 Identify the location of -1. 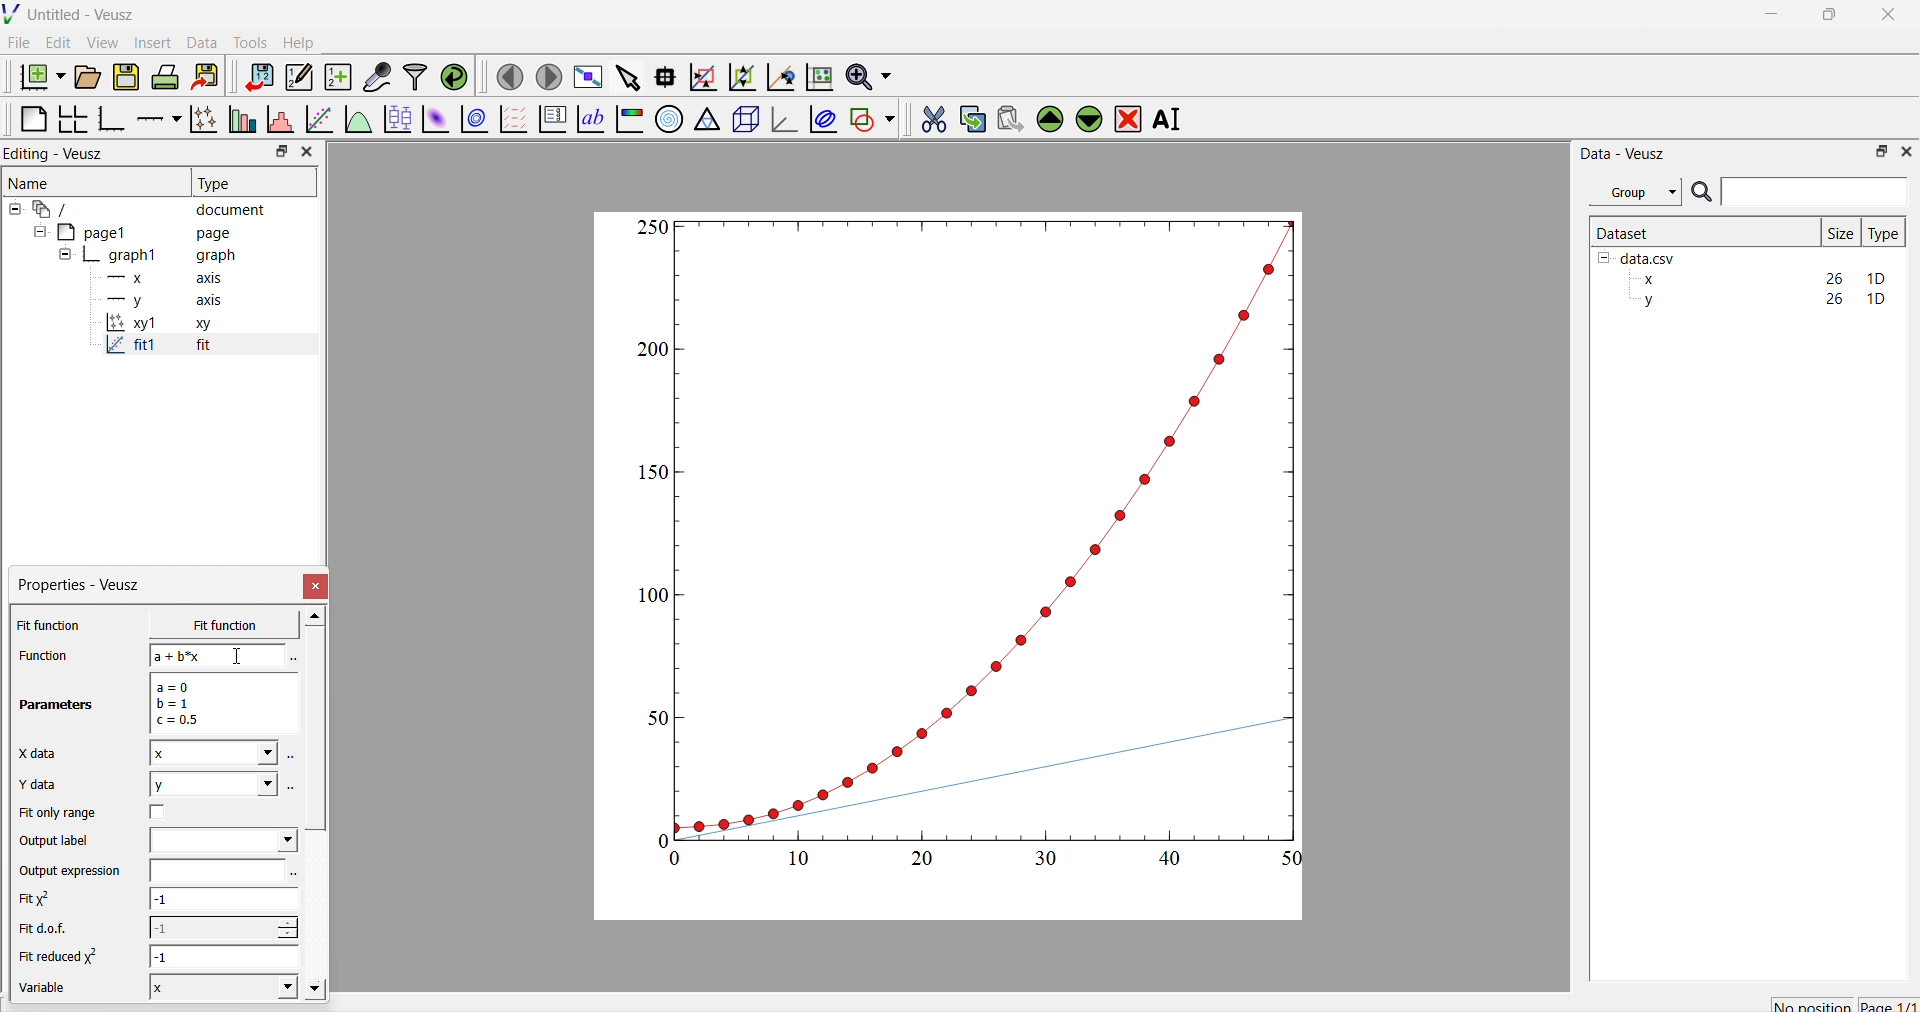
(226, 956).